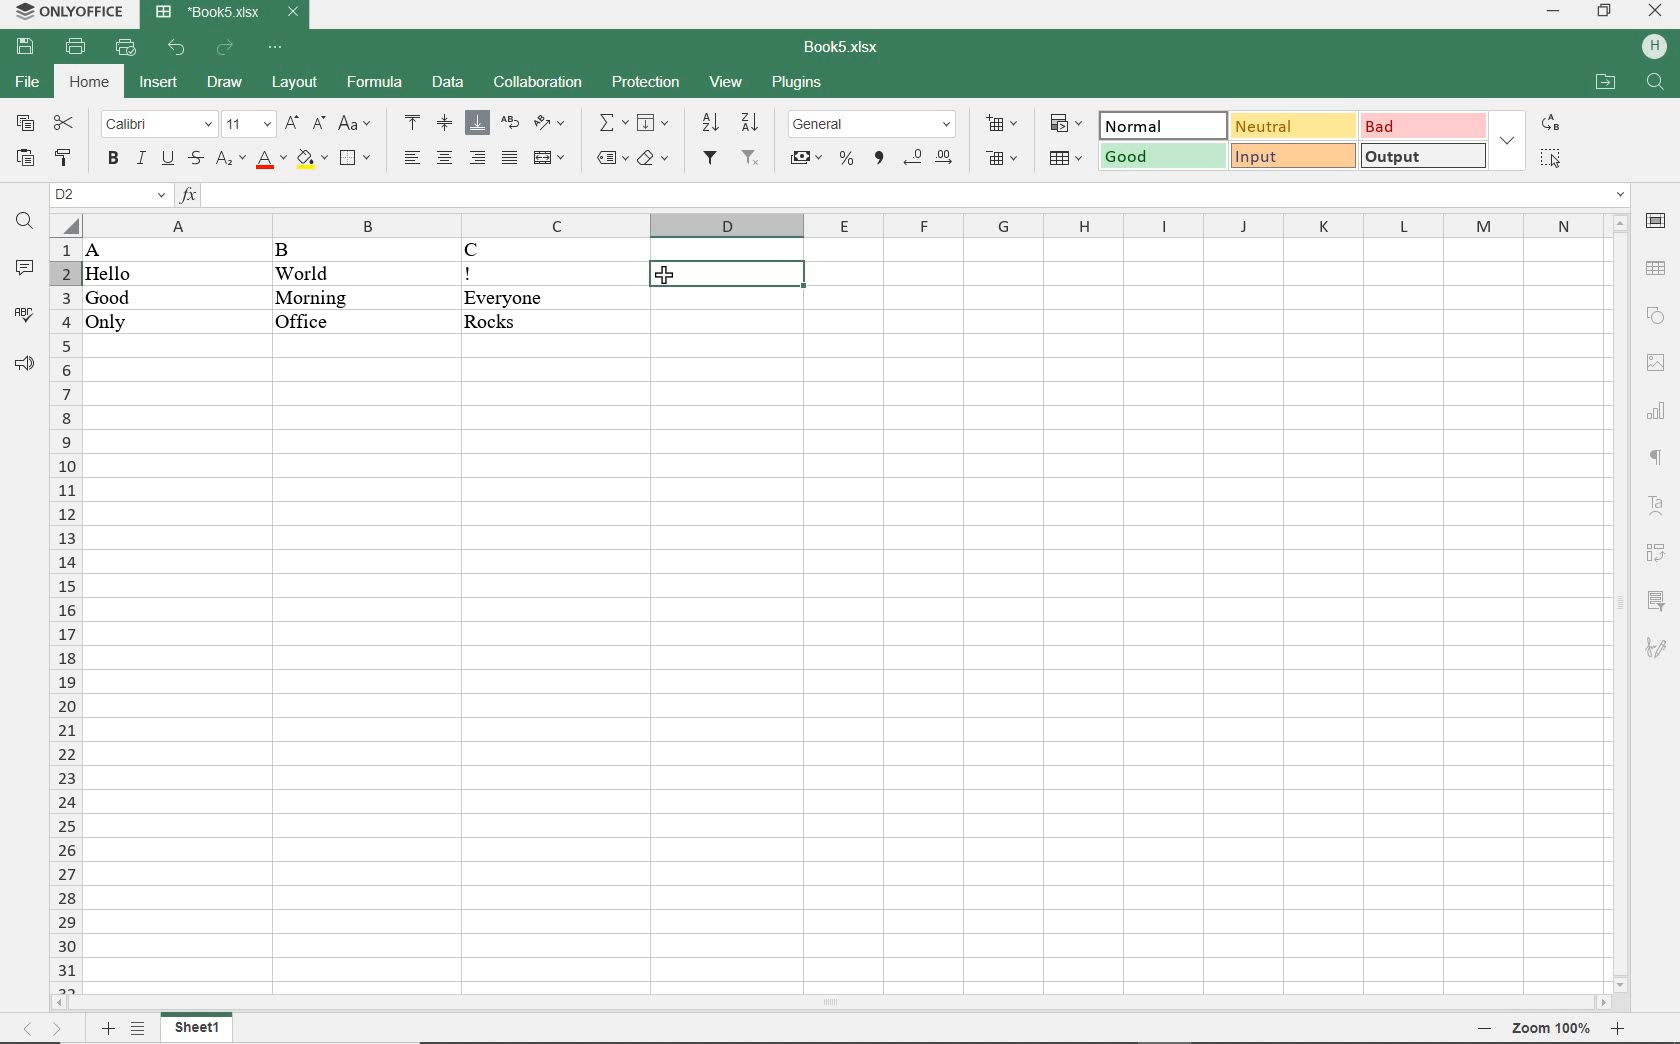 The image size is (1680, 1044). I want to click on align right, so click(478, 159).